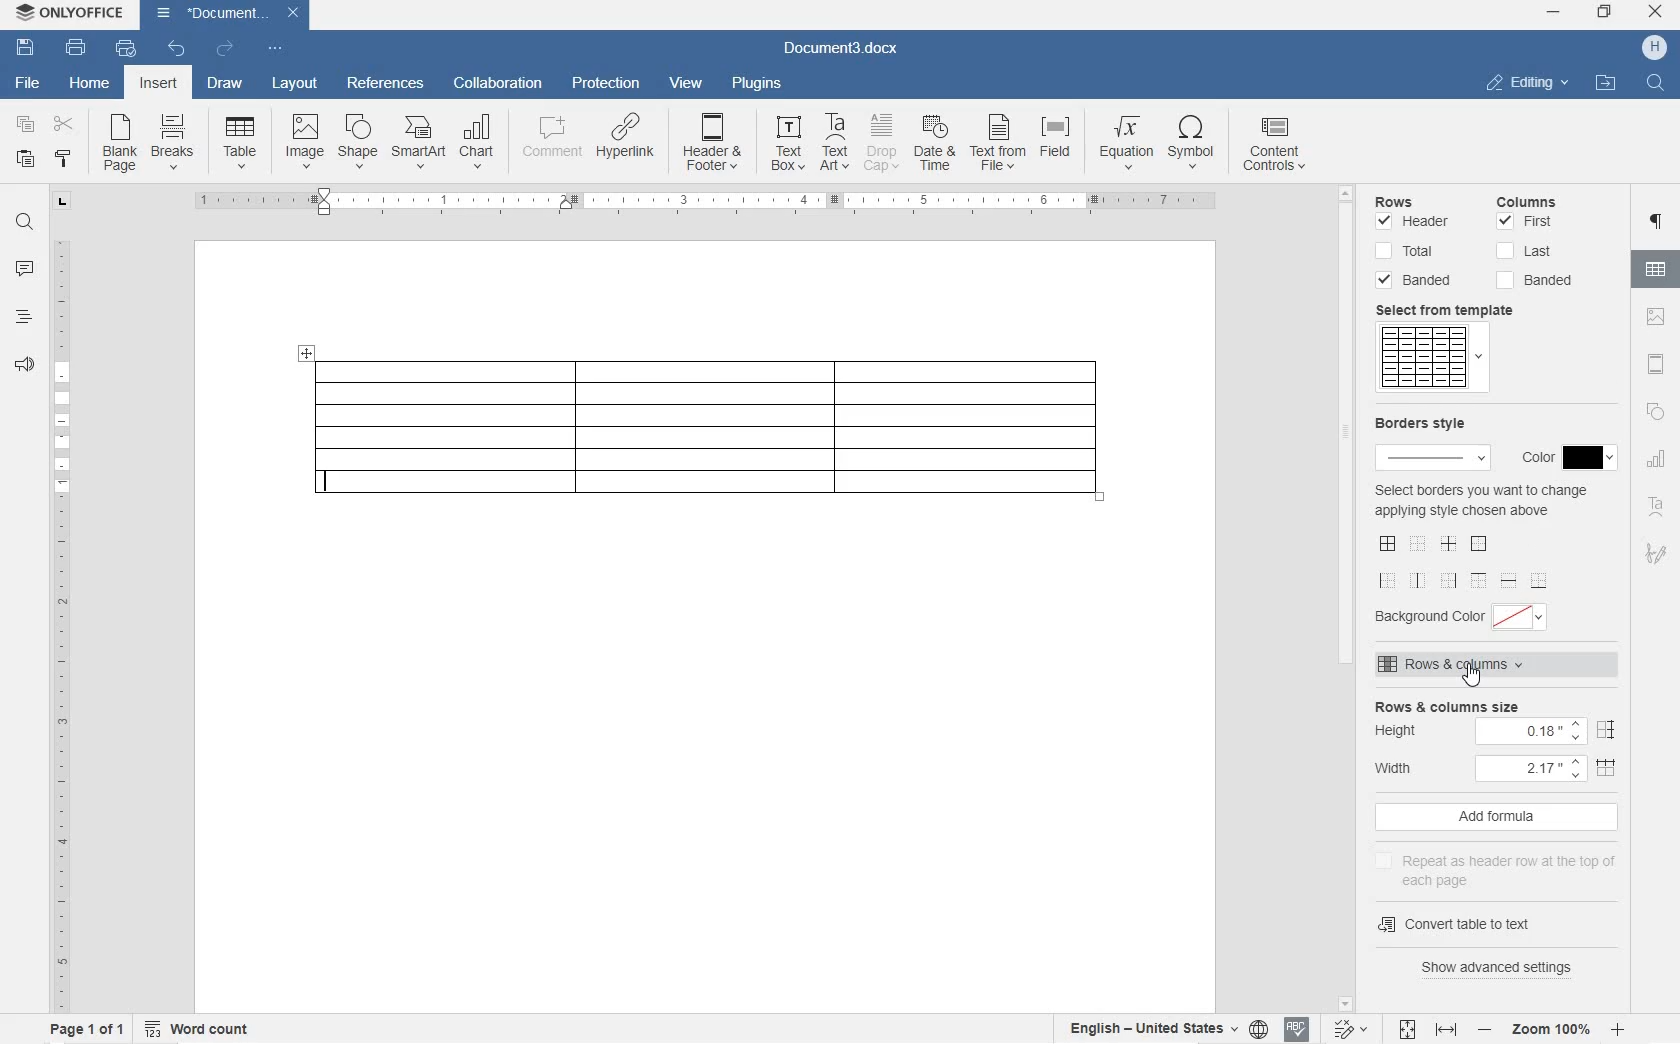 This screenshot has height=1044, width=1680. Describe the element at coordinates (554, 139) in the screenshot. I see `COMMENT` at that location.